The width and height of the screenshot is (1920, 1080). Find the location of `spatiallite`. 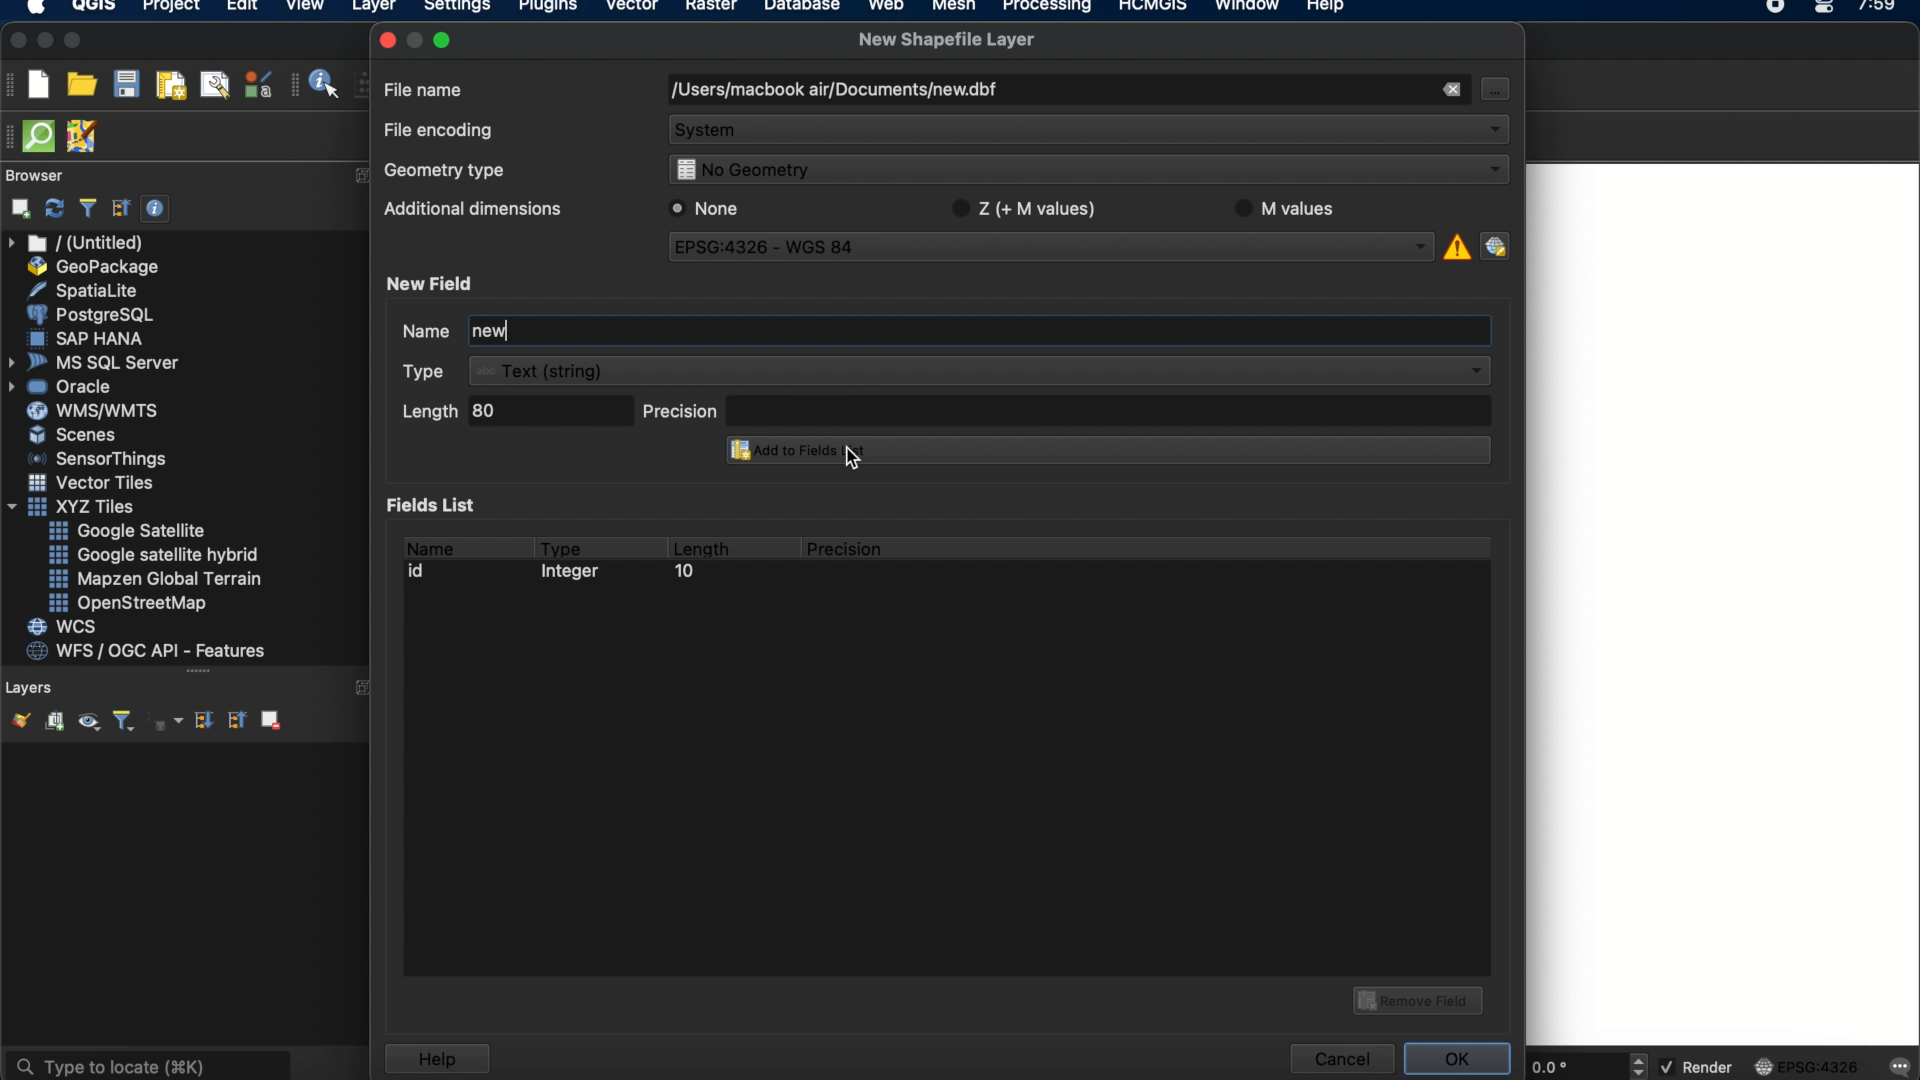

spatiallite is located at coordinates (87, 290).